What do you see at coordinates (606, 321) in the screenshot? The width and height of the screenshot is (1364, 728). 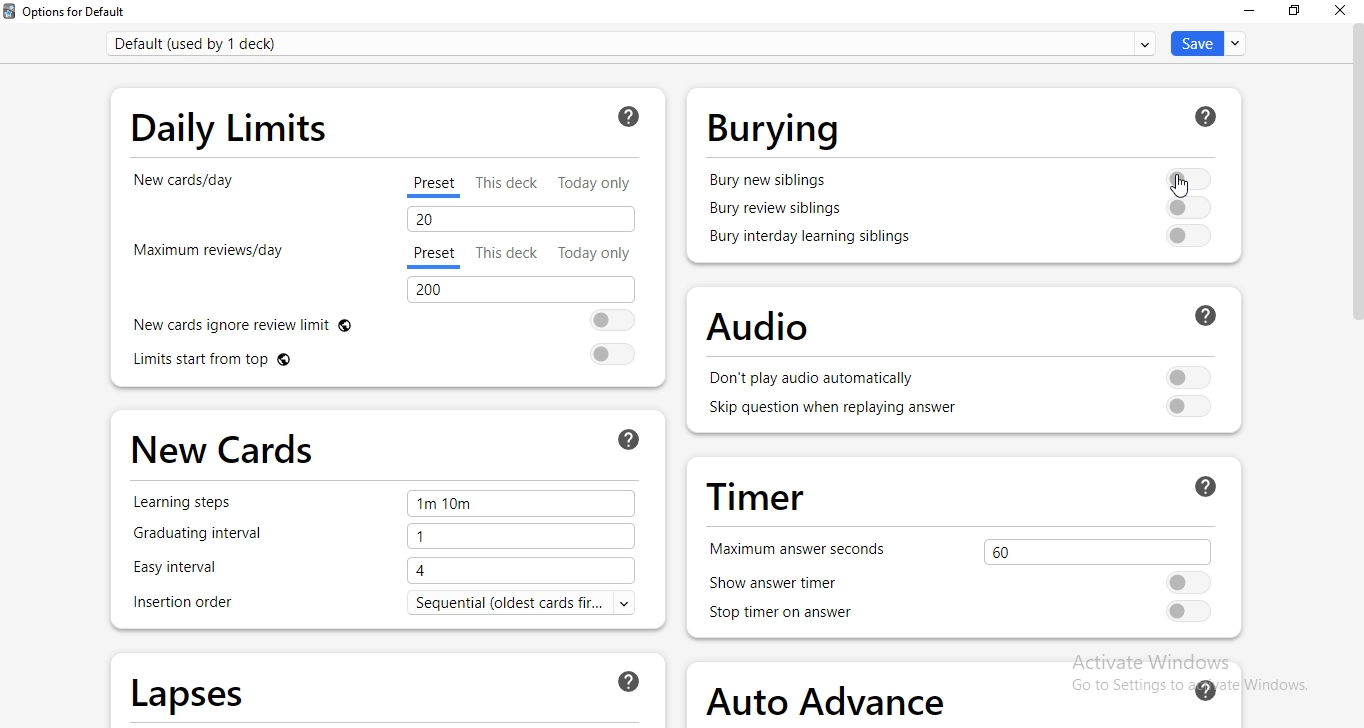 I see `Toggle` at bounding box center [606, 321].